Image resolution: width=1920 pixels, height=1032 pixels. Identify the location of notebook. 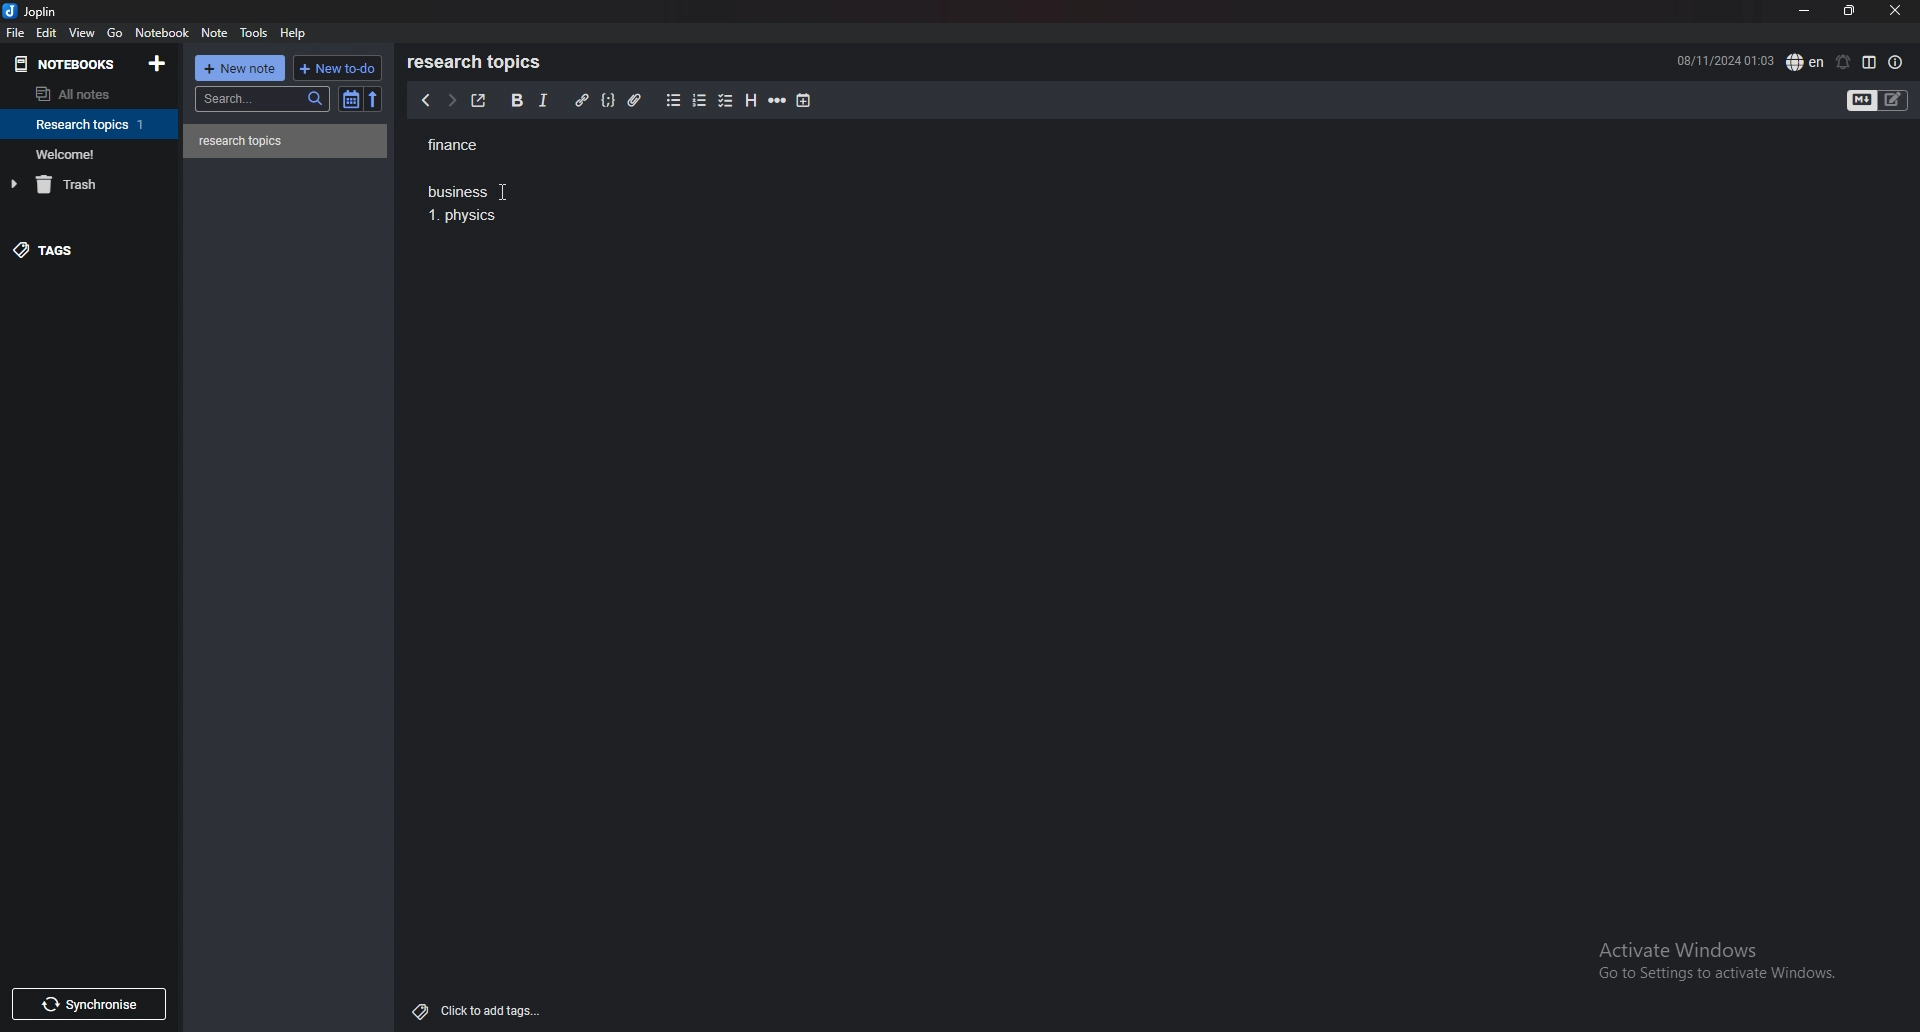
(164, 33).